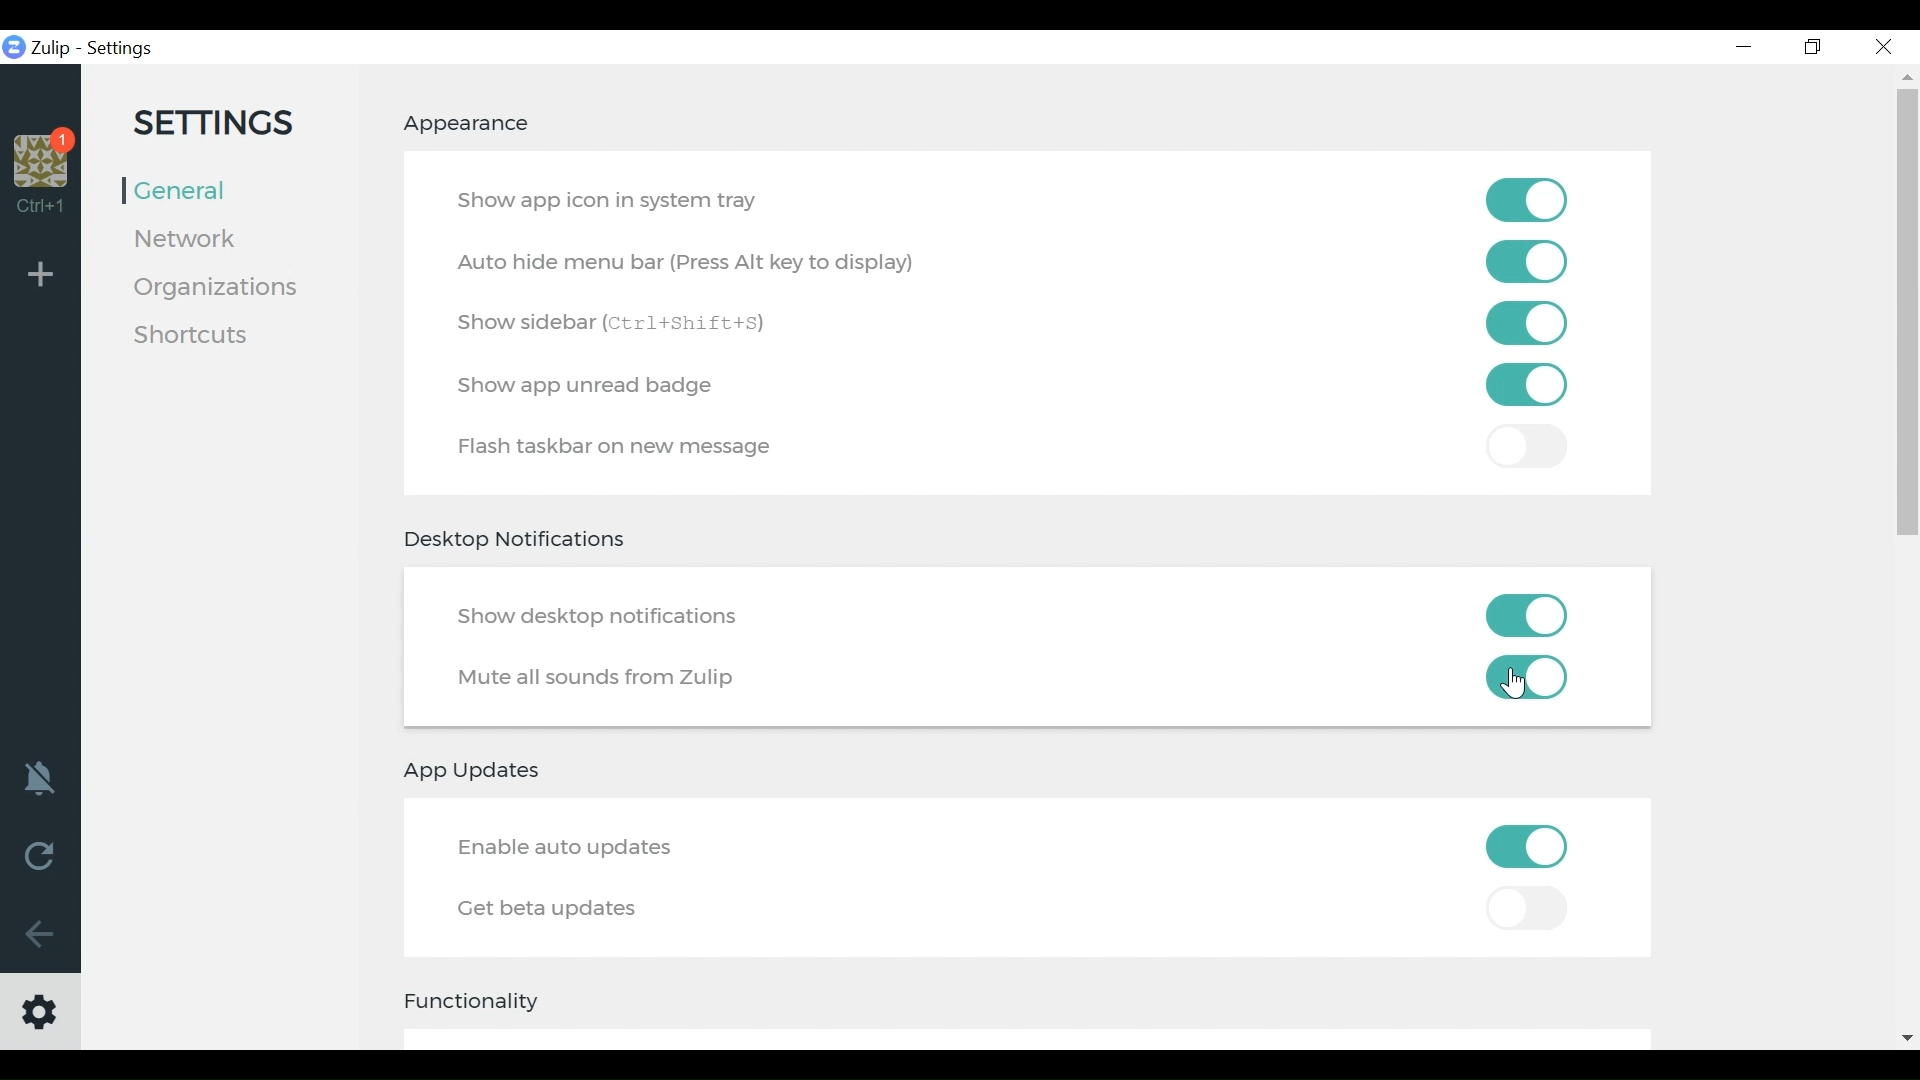  I want to click on Desktop Notifications, so click(518, 542).